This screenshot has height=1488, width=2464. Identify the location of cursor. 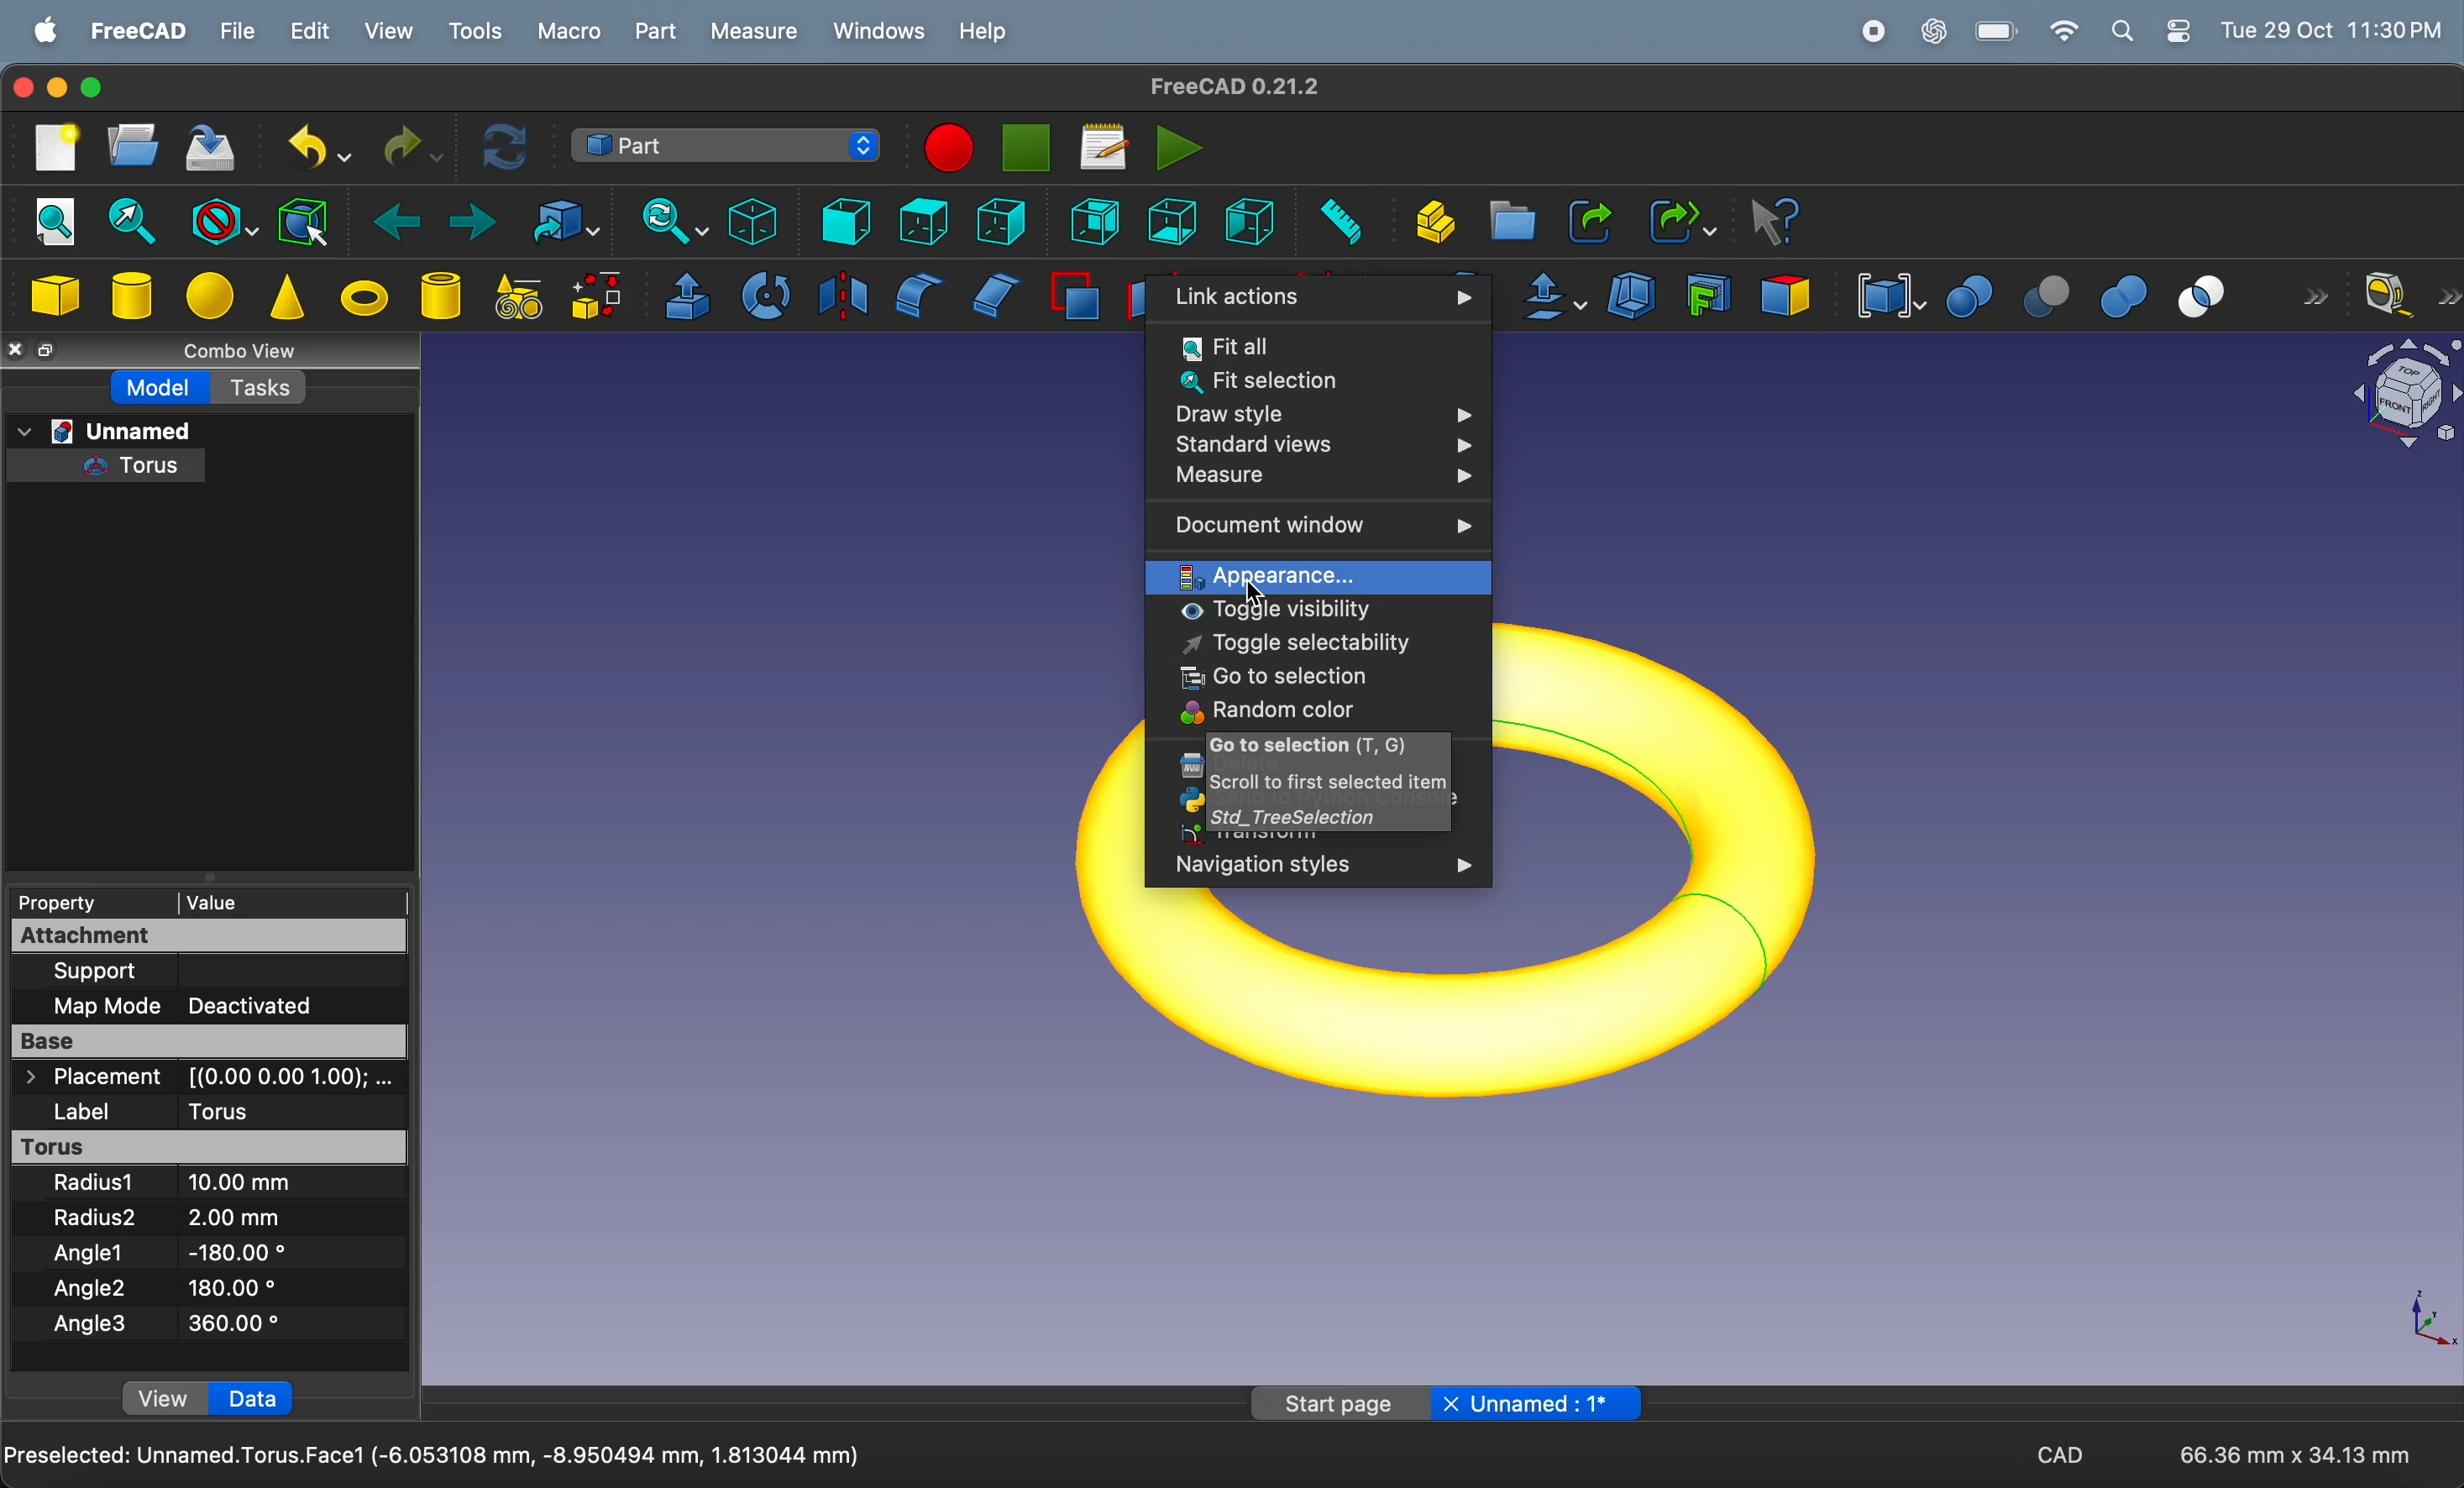
(1259, 594).